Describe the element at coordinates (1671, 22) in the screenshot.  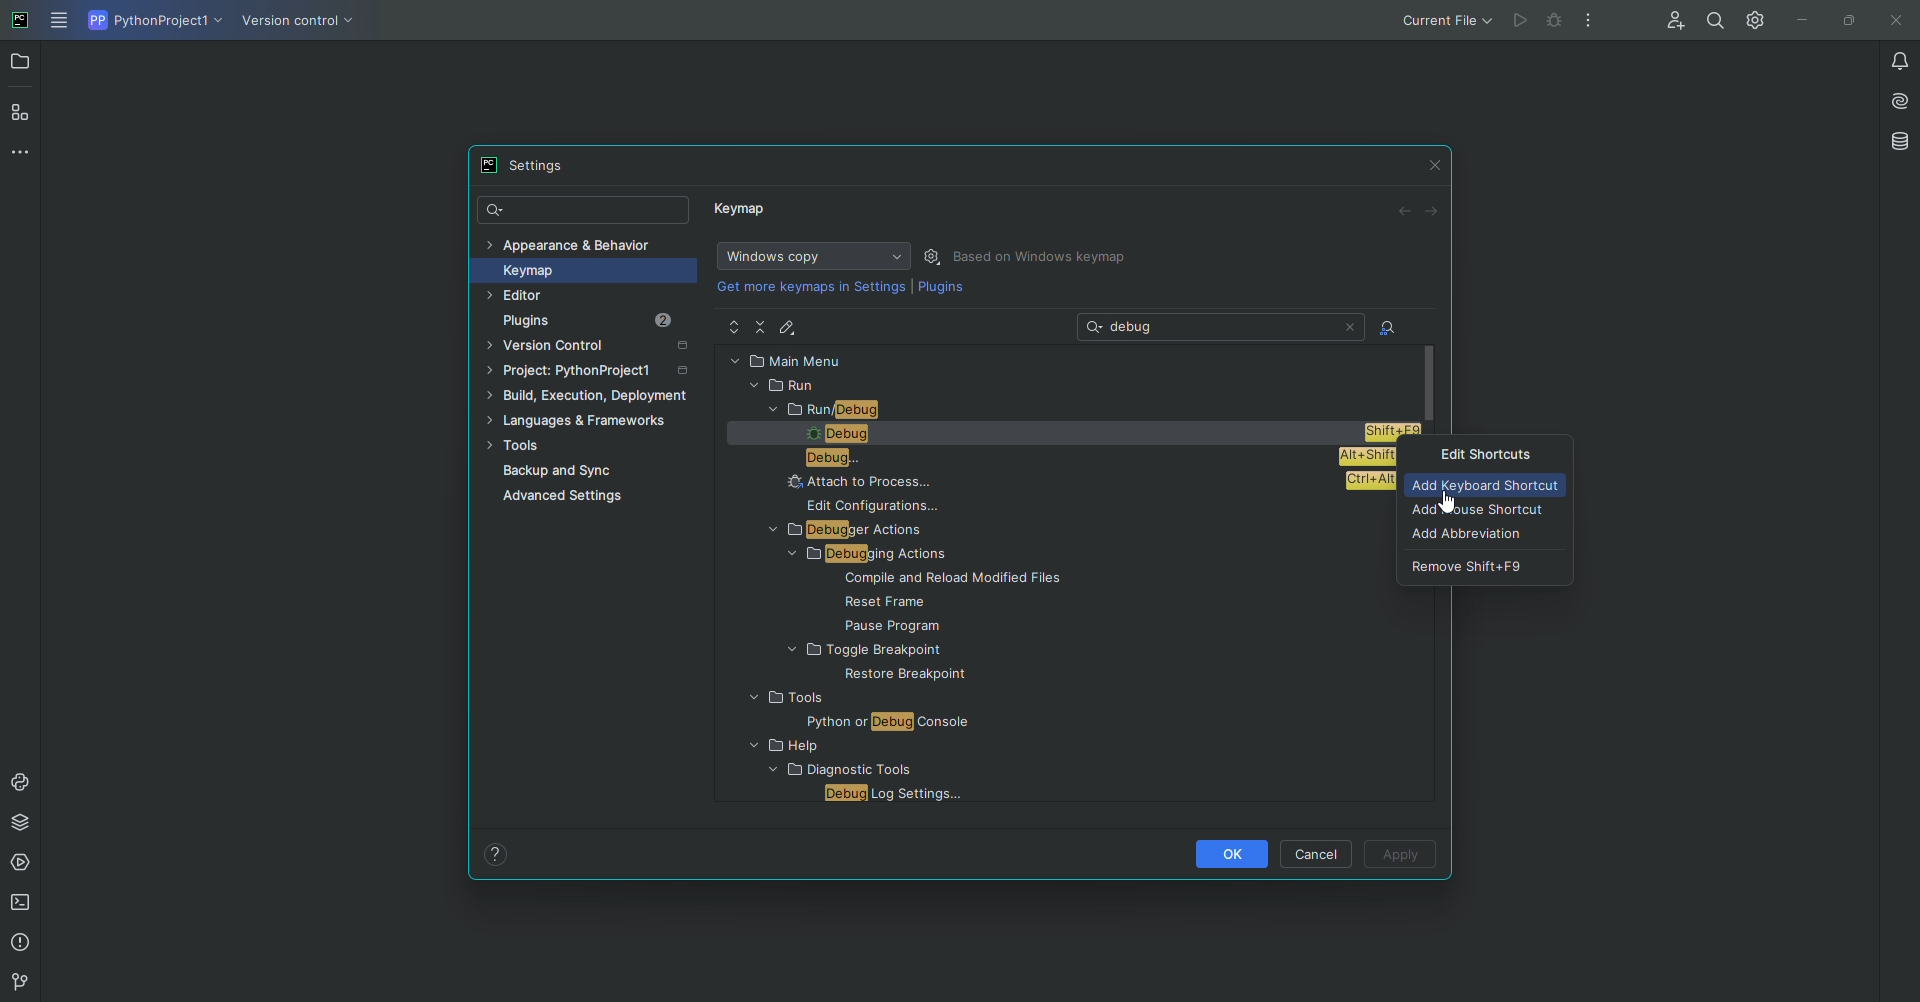
I see `Code with me` at that location.